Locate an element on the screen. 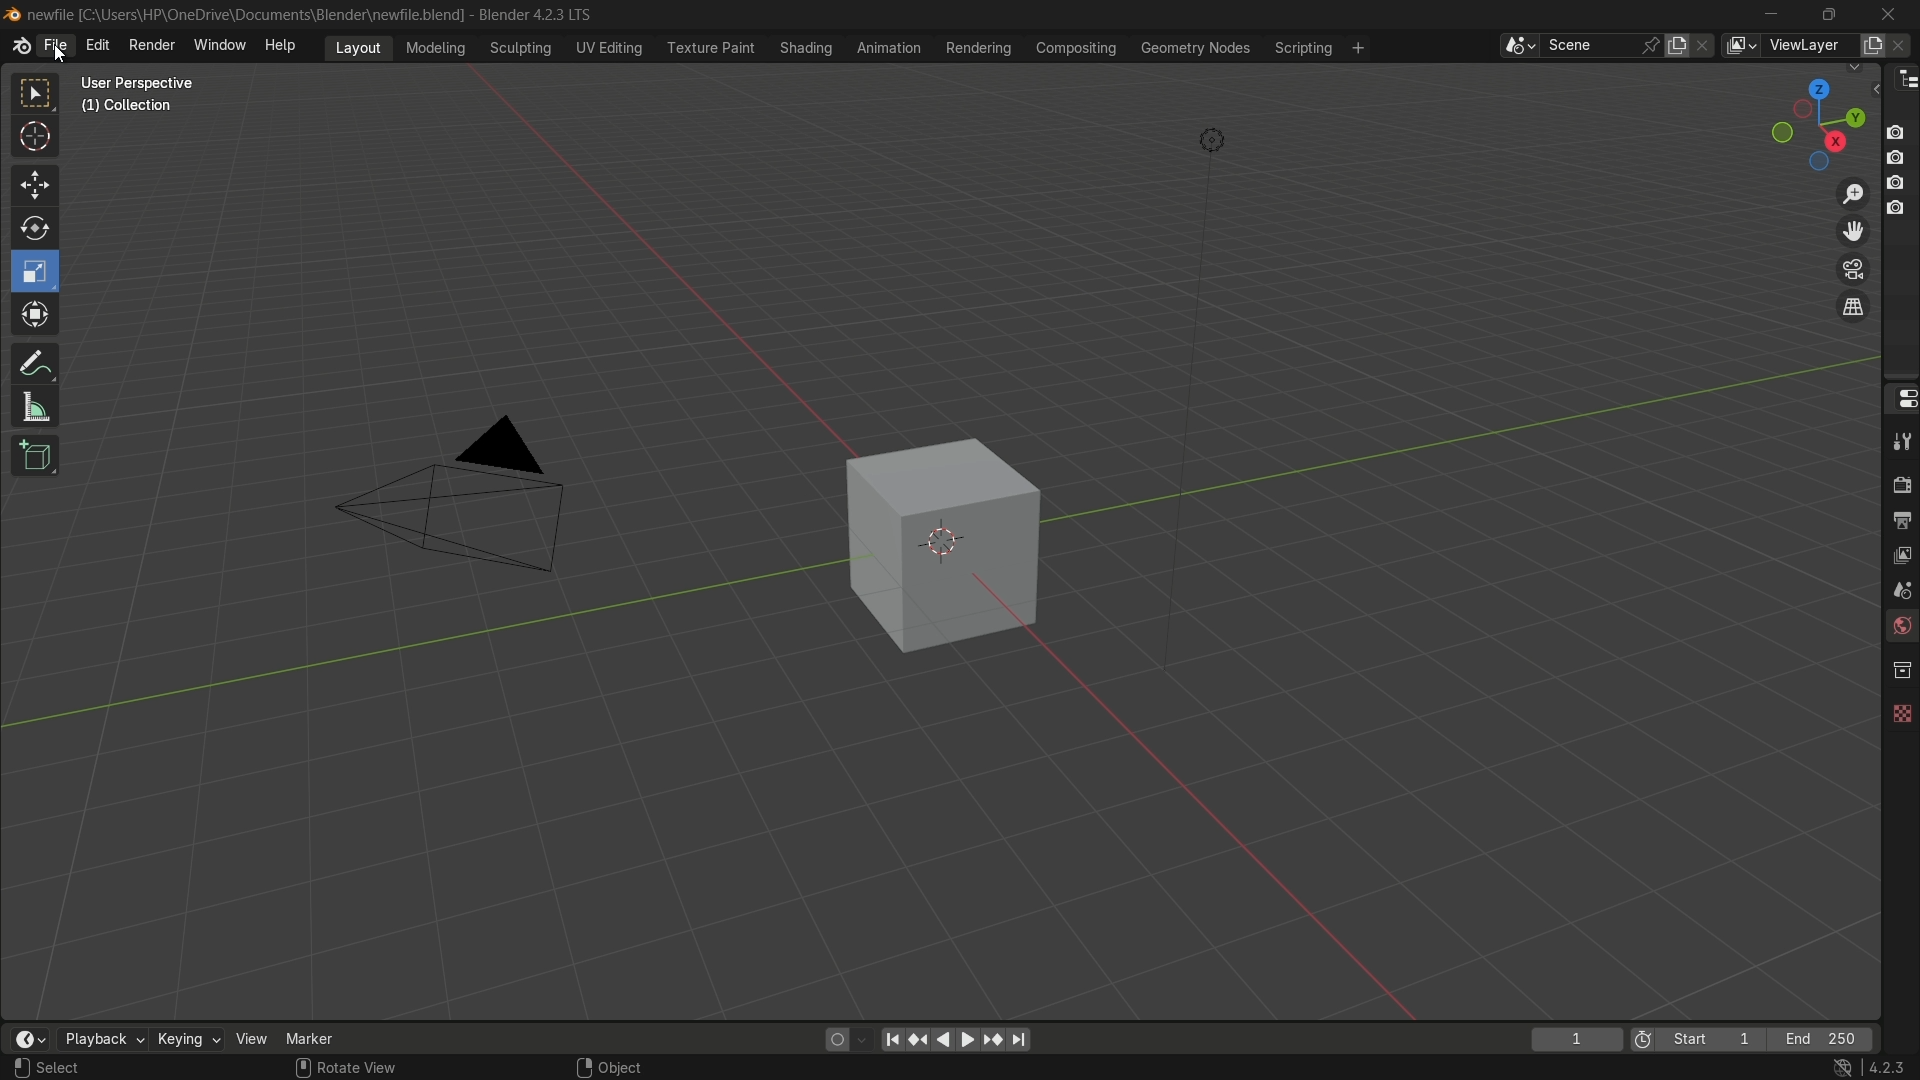  pin scene to workplace is located at coordinates (1653, 45).